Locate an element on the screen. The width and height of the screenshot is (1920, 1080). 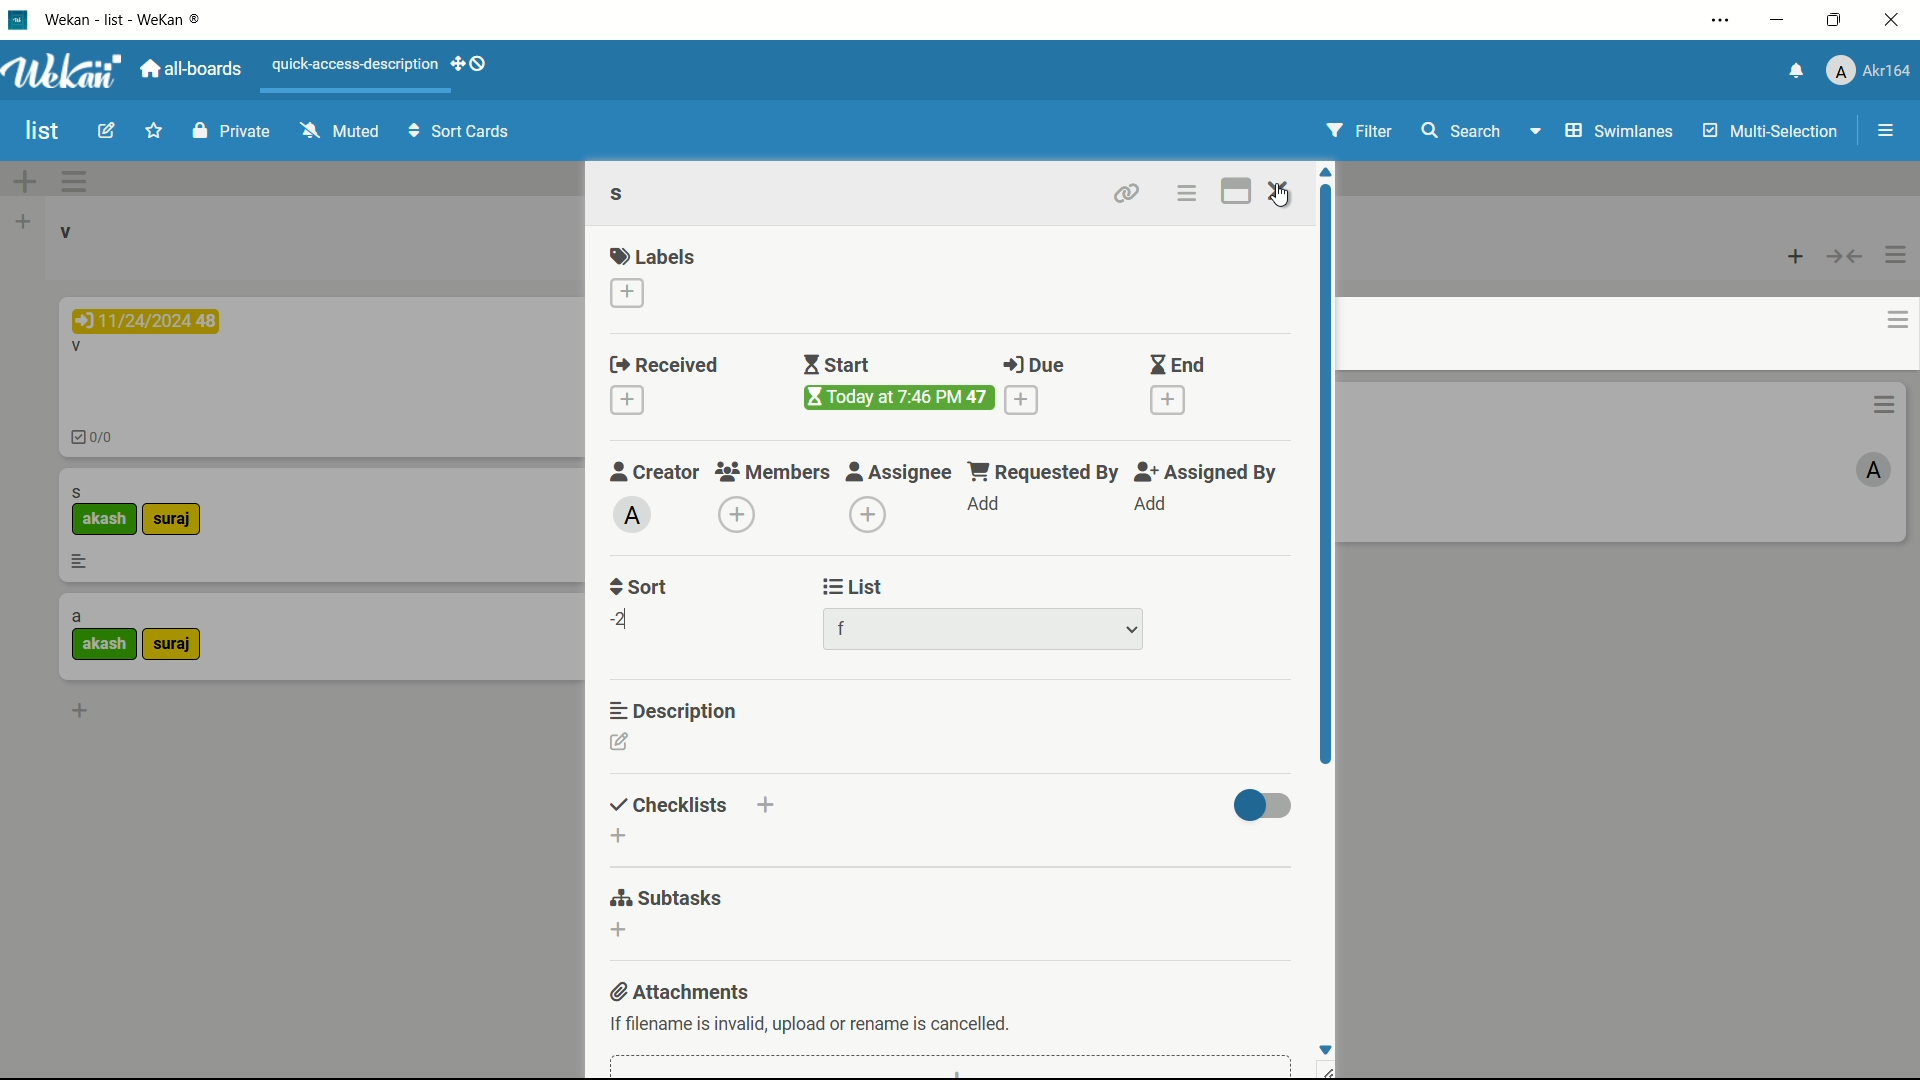
add swimlane is located at coordinates (25, 183).